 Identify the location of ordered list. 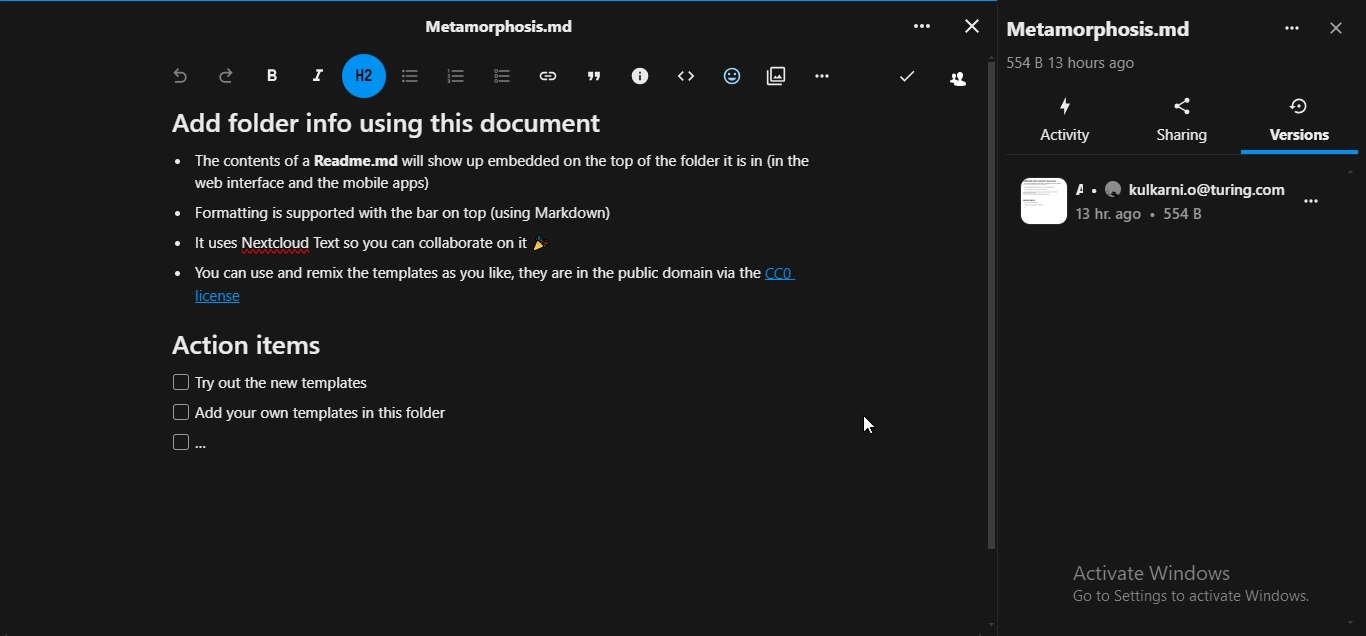
(451, 74).